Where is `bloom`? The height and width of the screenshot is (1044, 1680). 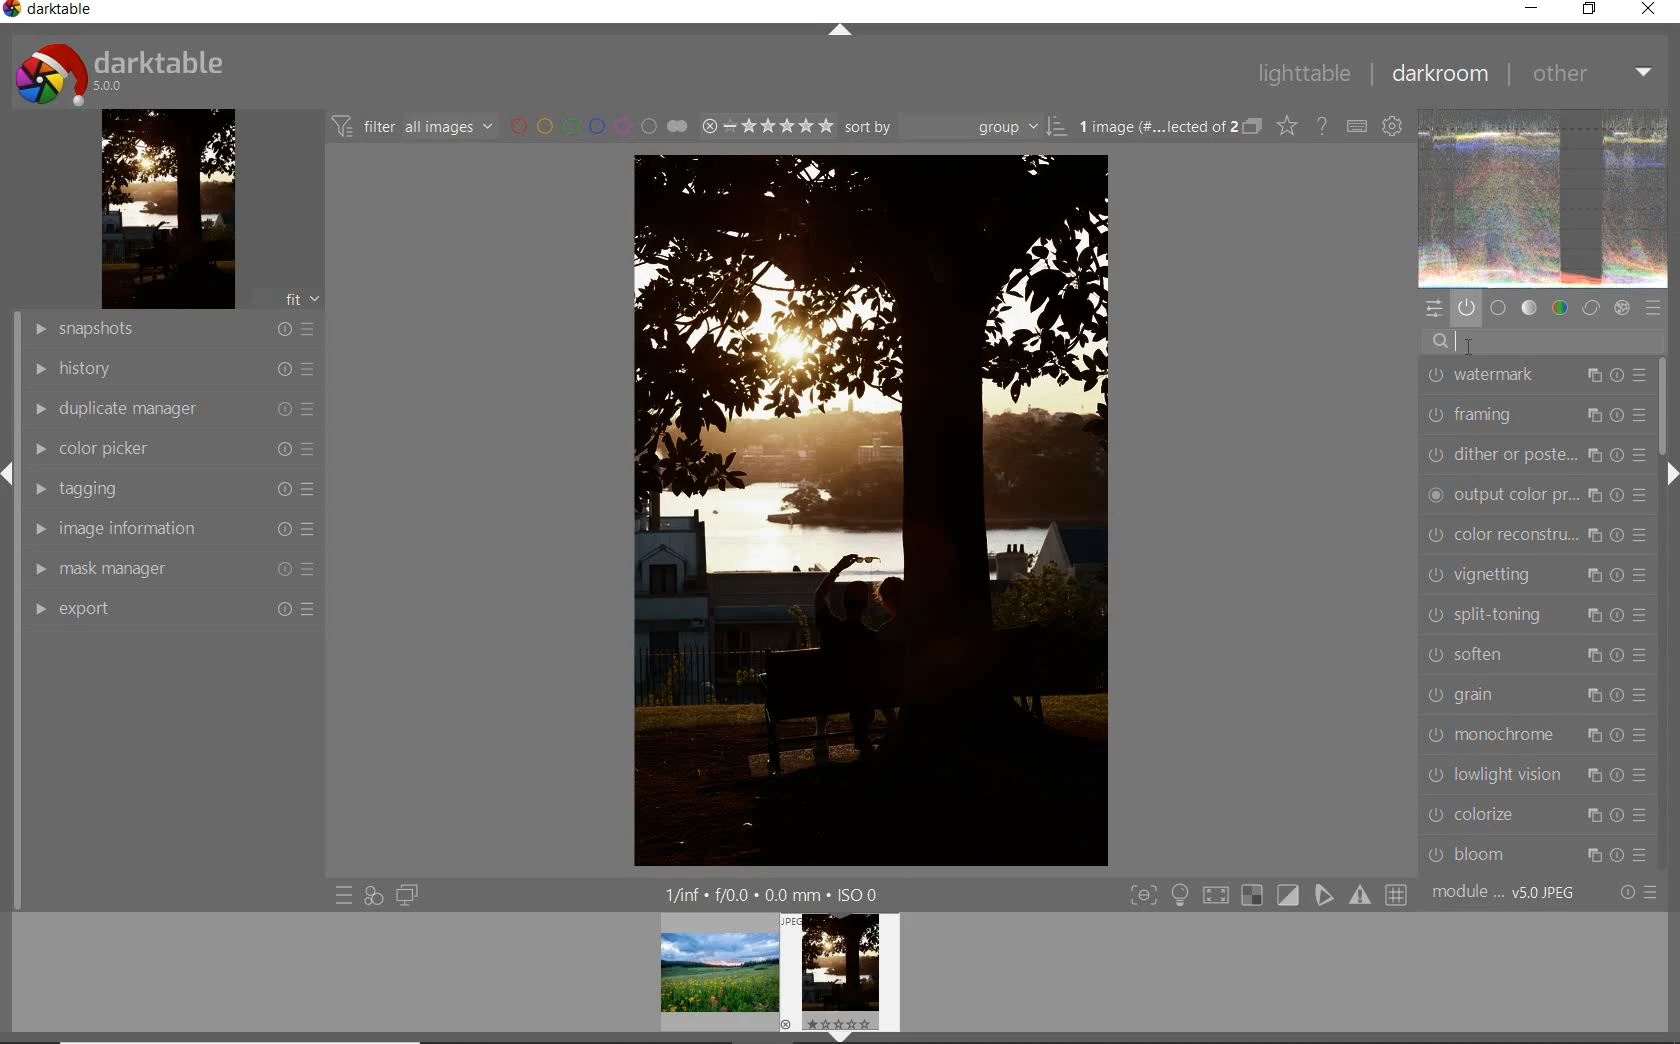
bloom is located at coordinates (1540, 853).